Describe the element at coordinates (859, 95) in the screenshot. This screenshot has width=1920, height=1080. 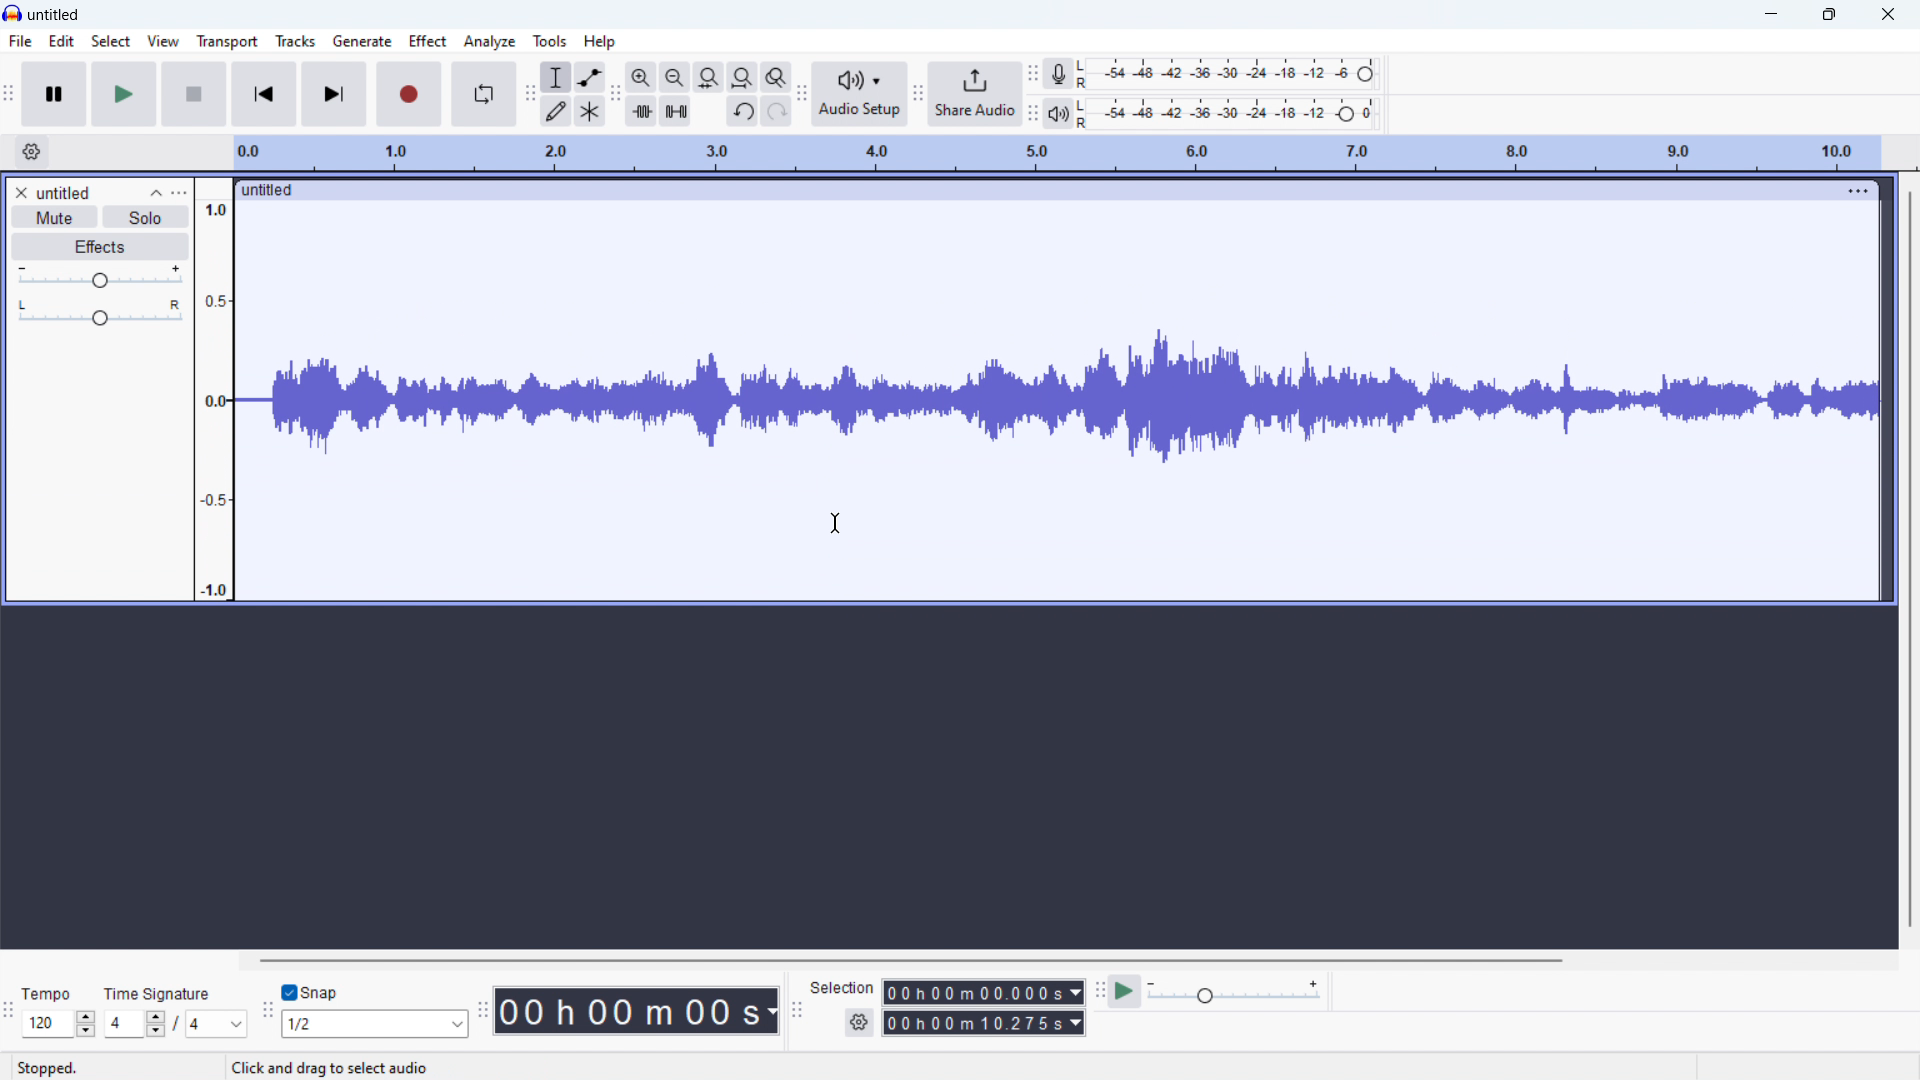
I see `audio setup` at that location.